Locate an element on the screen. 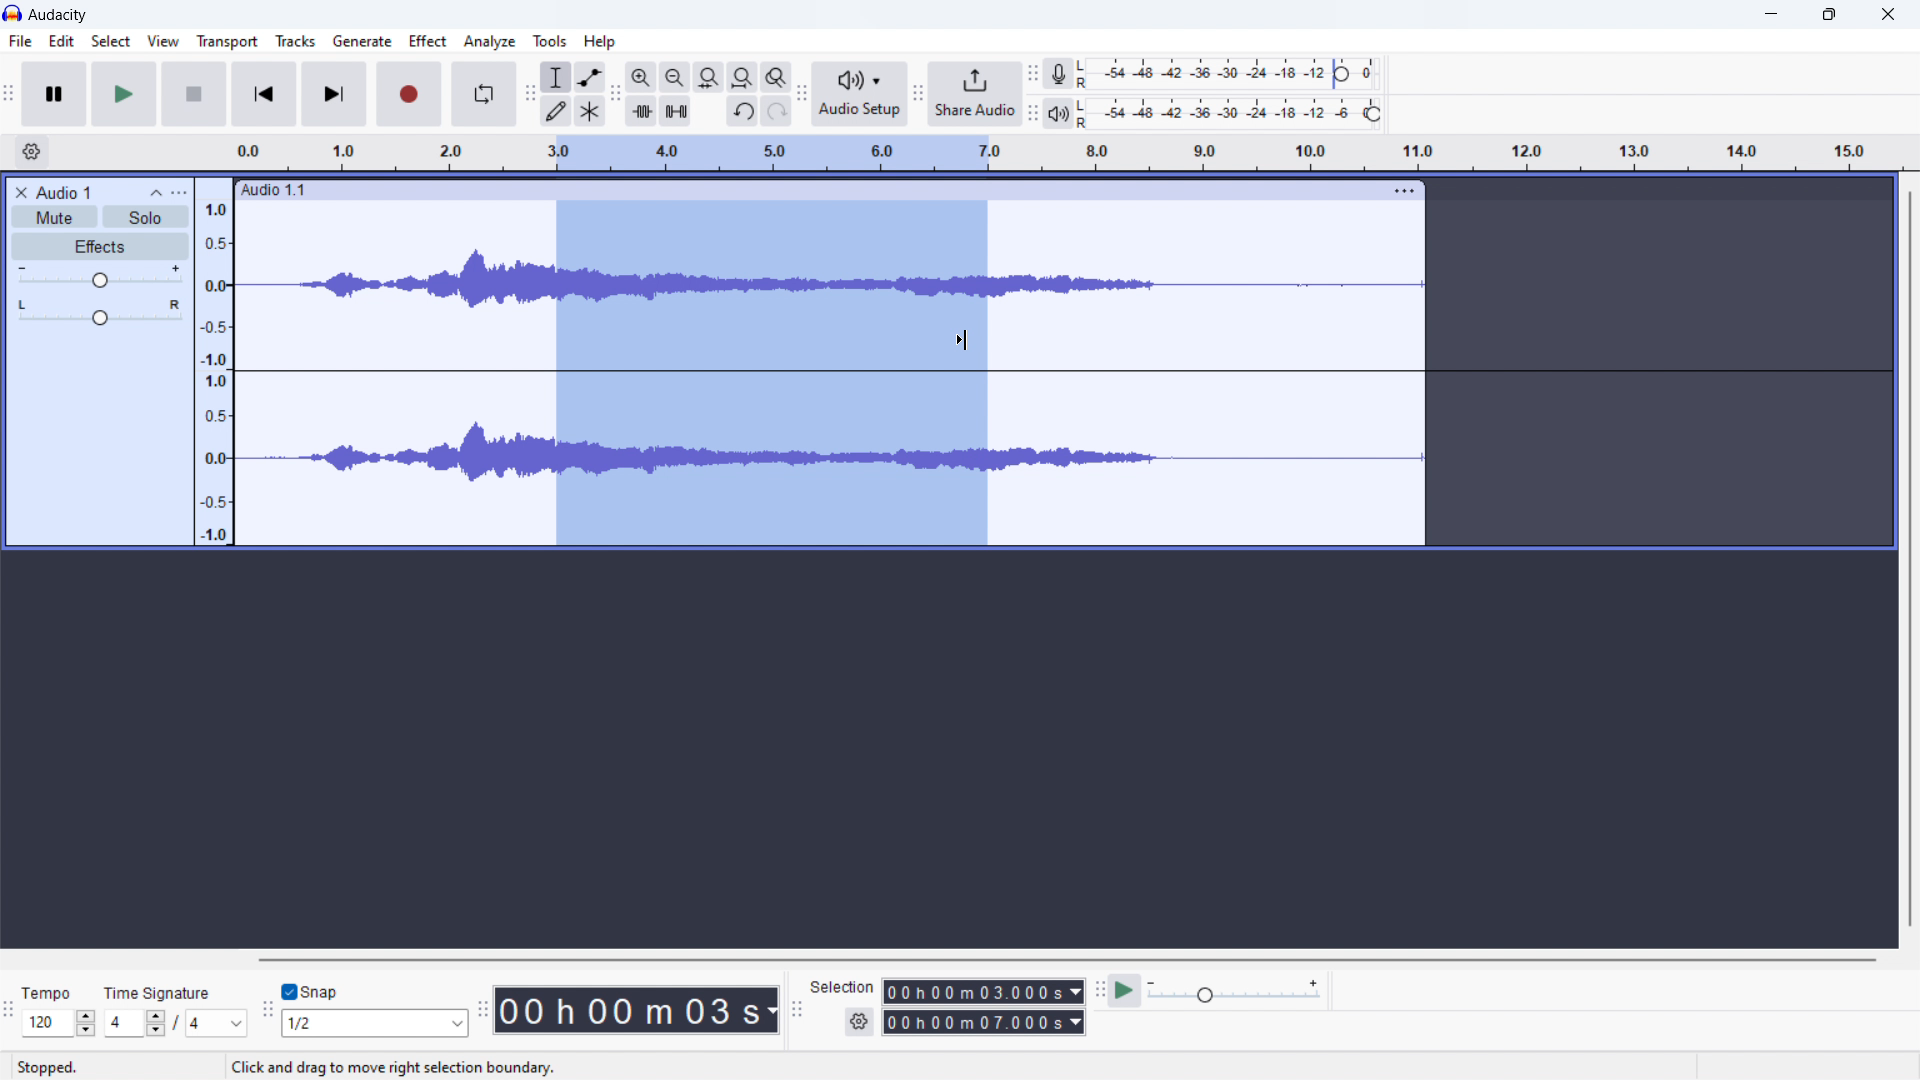 The width and height of the screenshot is (1920, 1080). effects is located at coordinates (99, 247).